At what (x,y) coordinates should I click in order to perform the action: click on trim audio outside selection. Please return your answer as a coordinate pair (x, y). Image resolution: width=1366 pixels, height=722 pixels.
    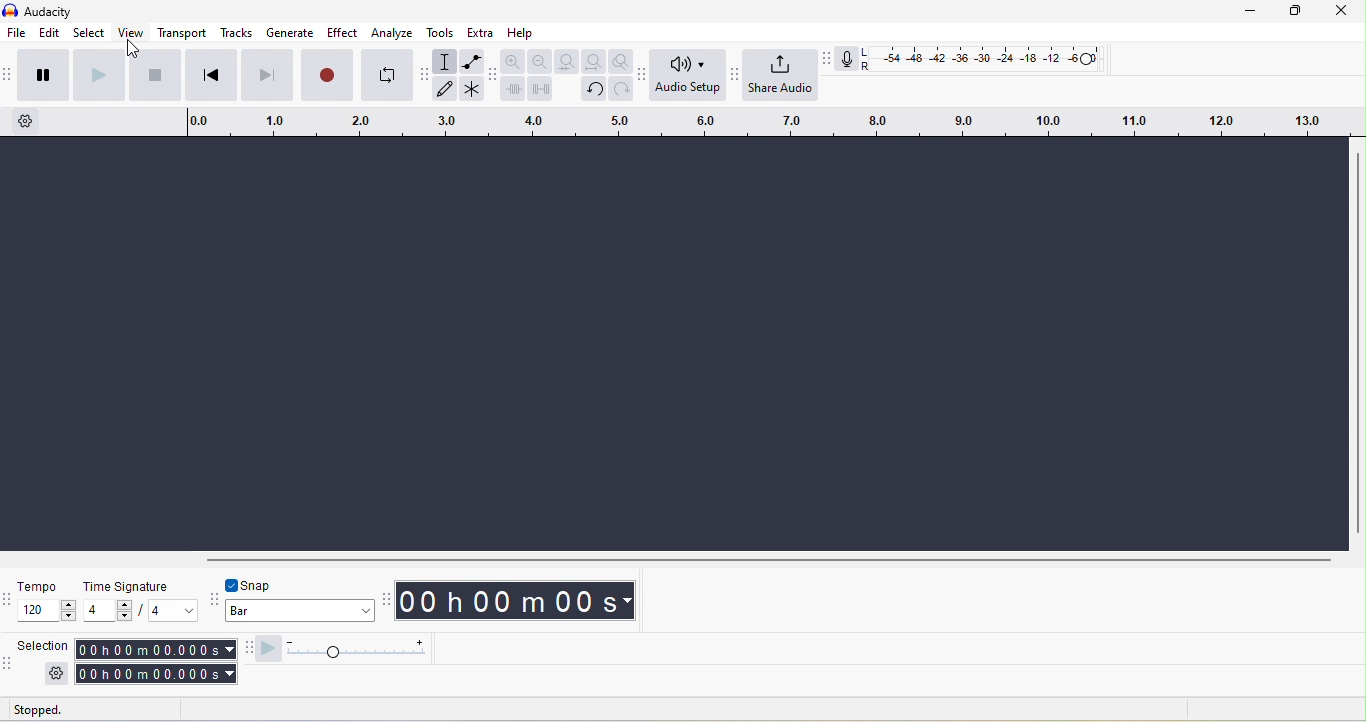
    Looking at the image, I should click on (512, 88).